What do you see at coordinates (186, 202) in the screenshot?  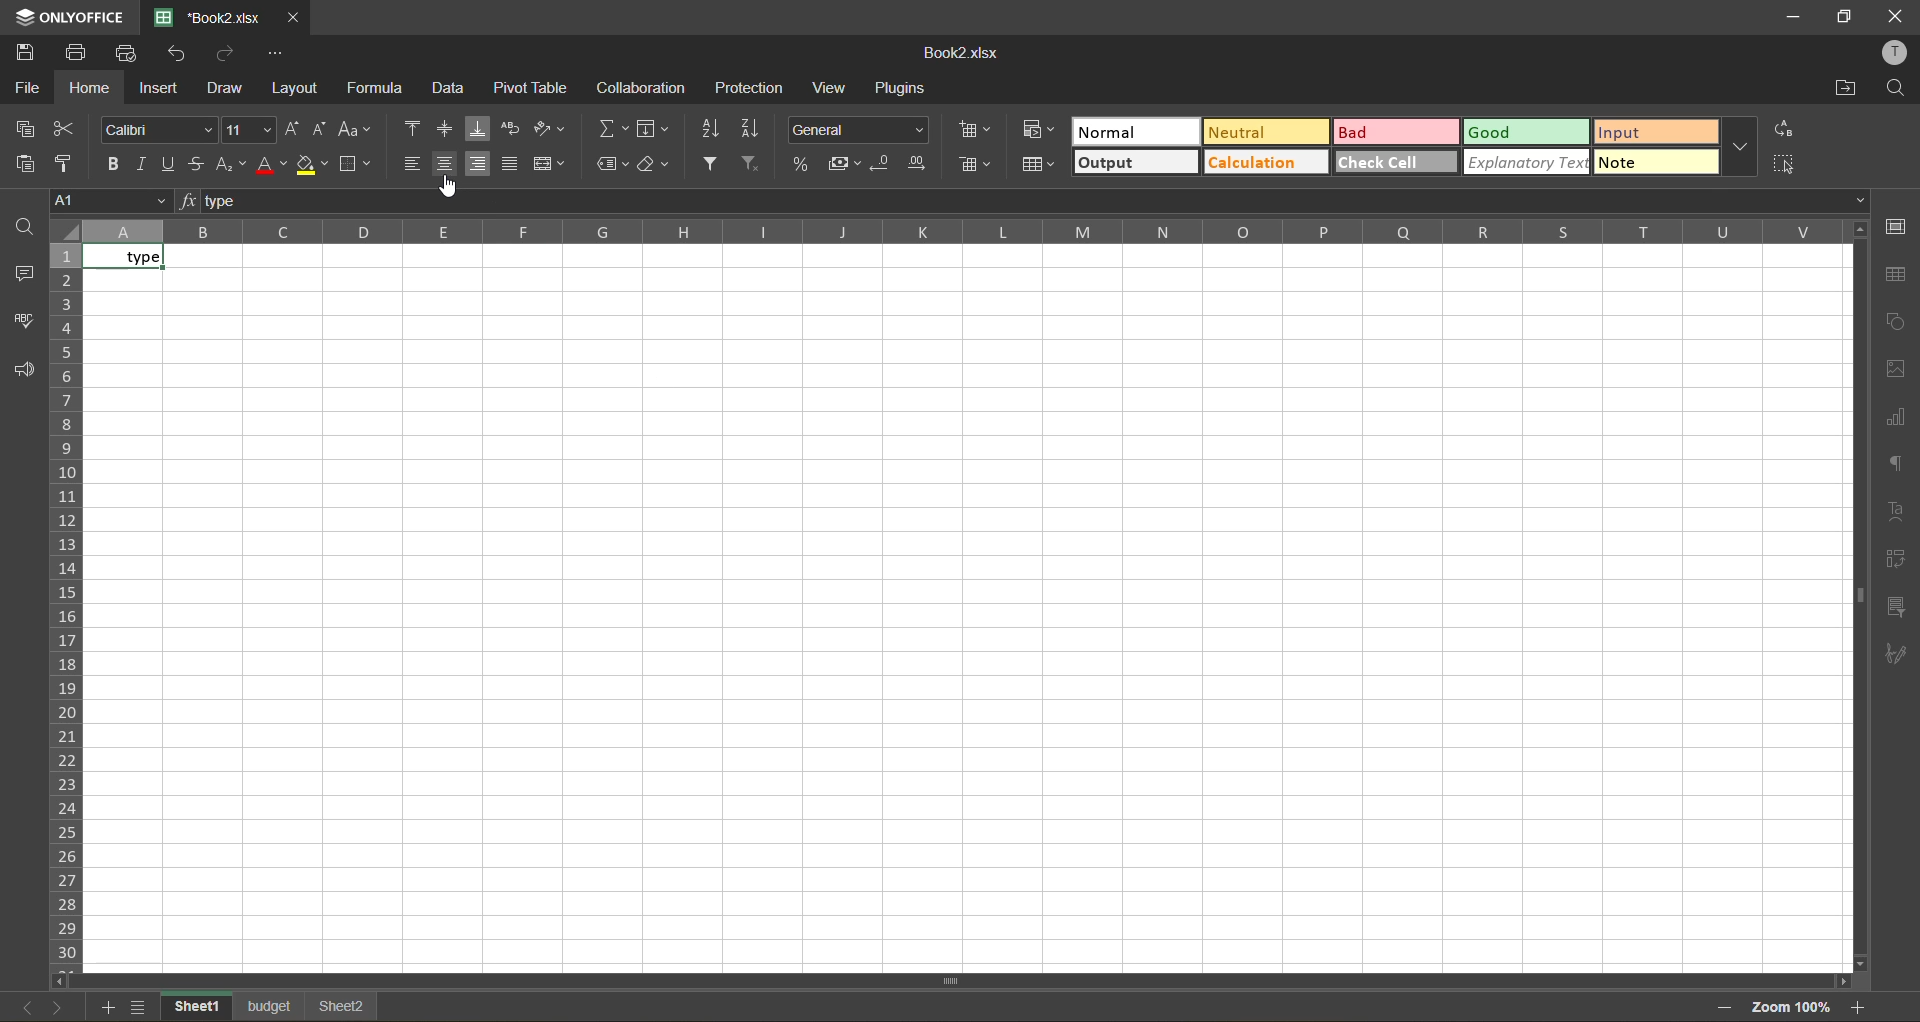 I see `fx` at bounding box center [186, 202].